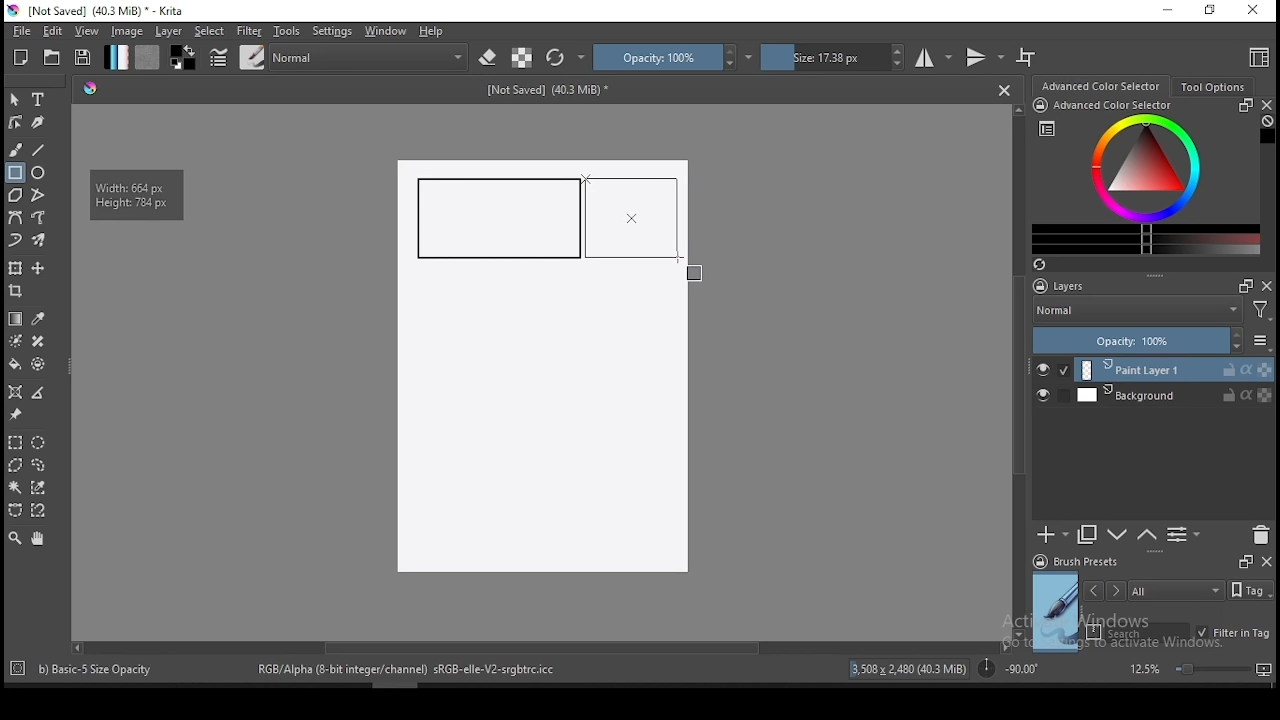 The height and width of the screenshot is (720, 1280). Describe the element at coordinates (1138, 632) in the screenshot. I see `search` at that location.